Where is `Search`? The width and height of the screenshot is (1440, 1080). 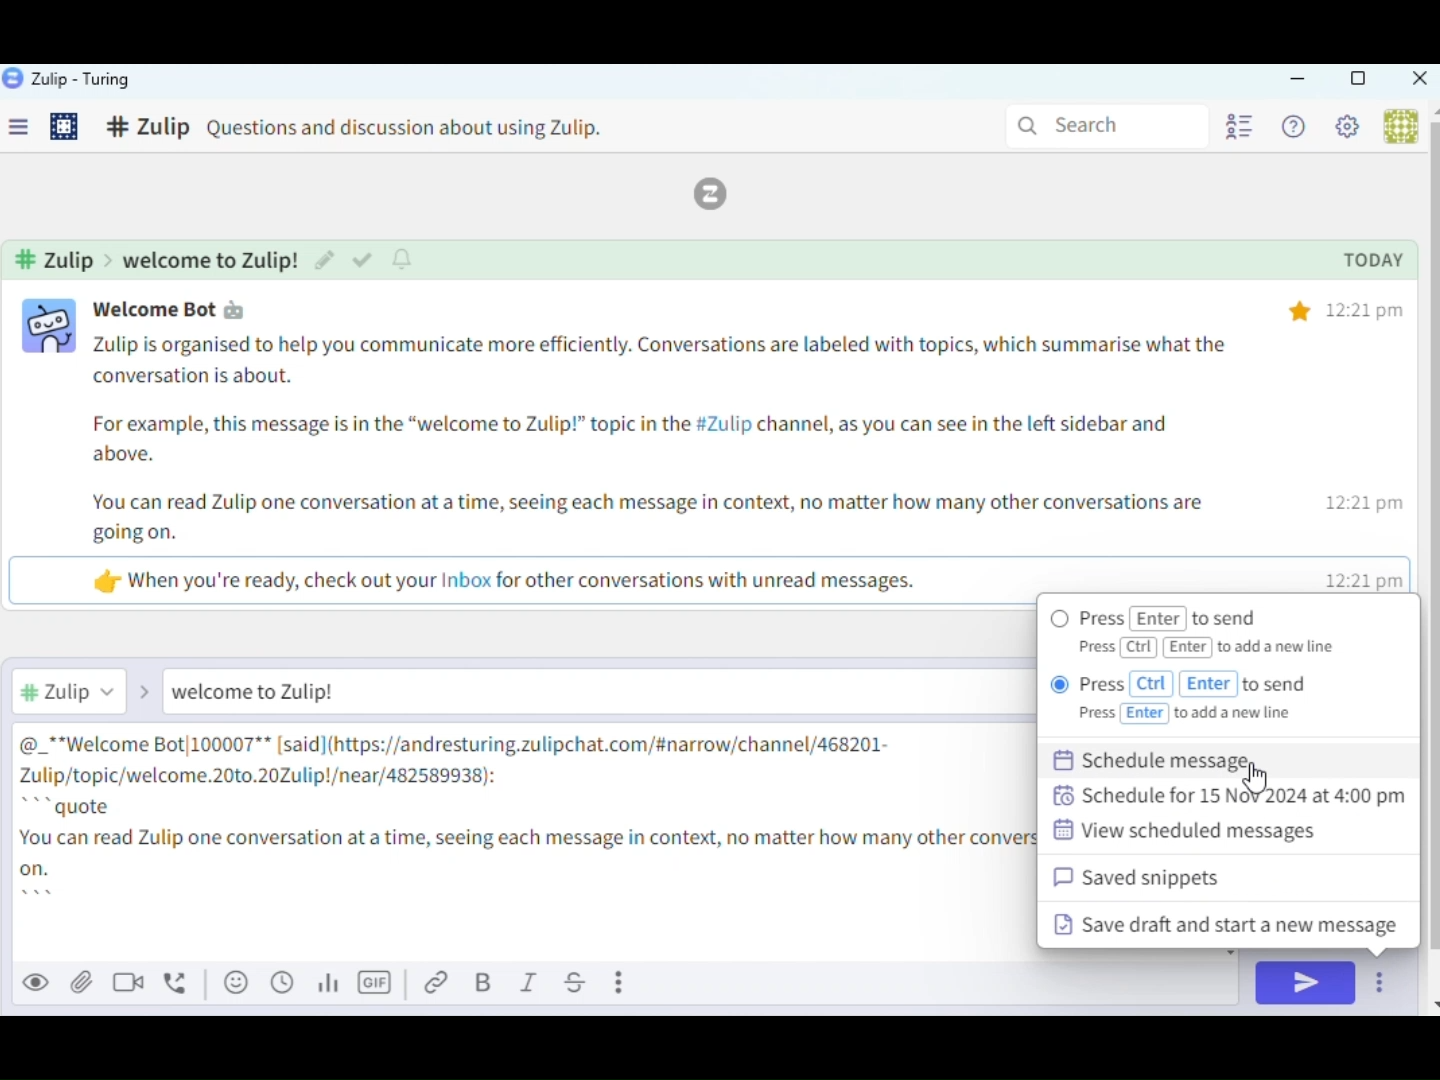
Search is located at coordinates (1102, 124).